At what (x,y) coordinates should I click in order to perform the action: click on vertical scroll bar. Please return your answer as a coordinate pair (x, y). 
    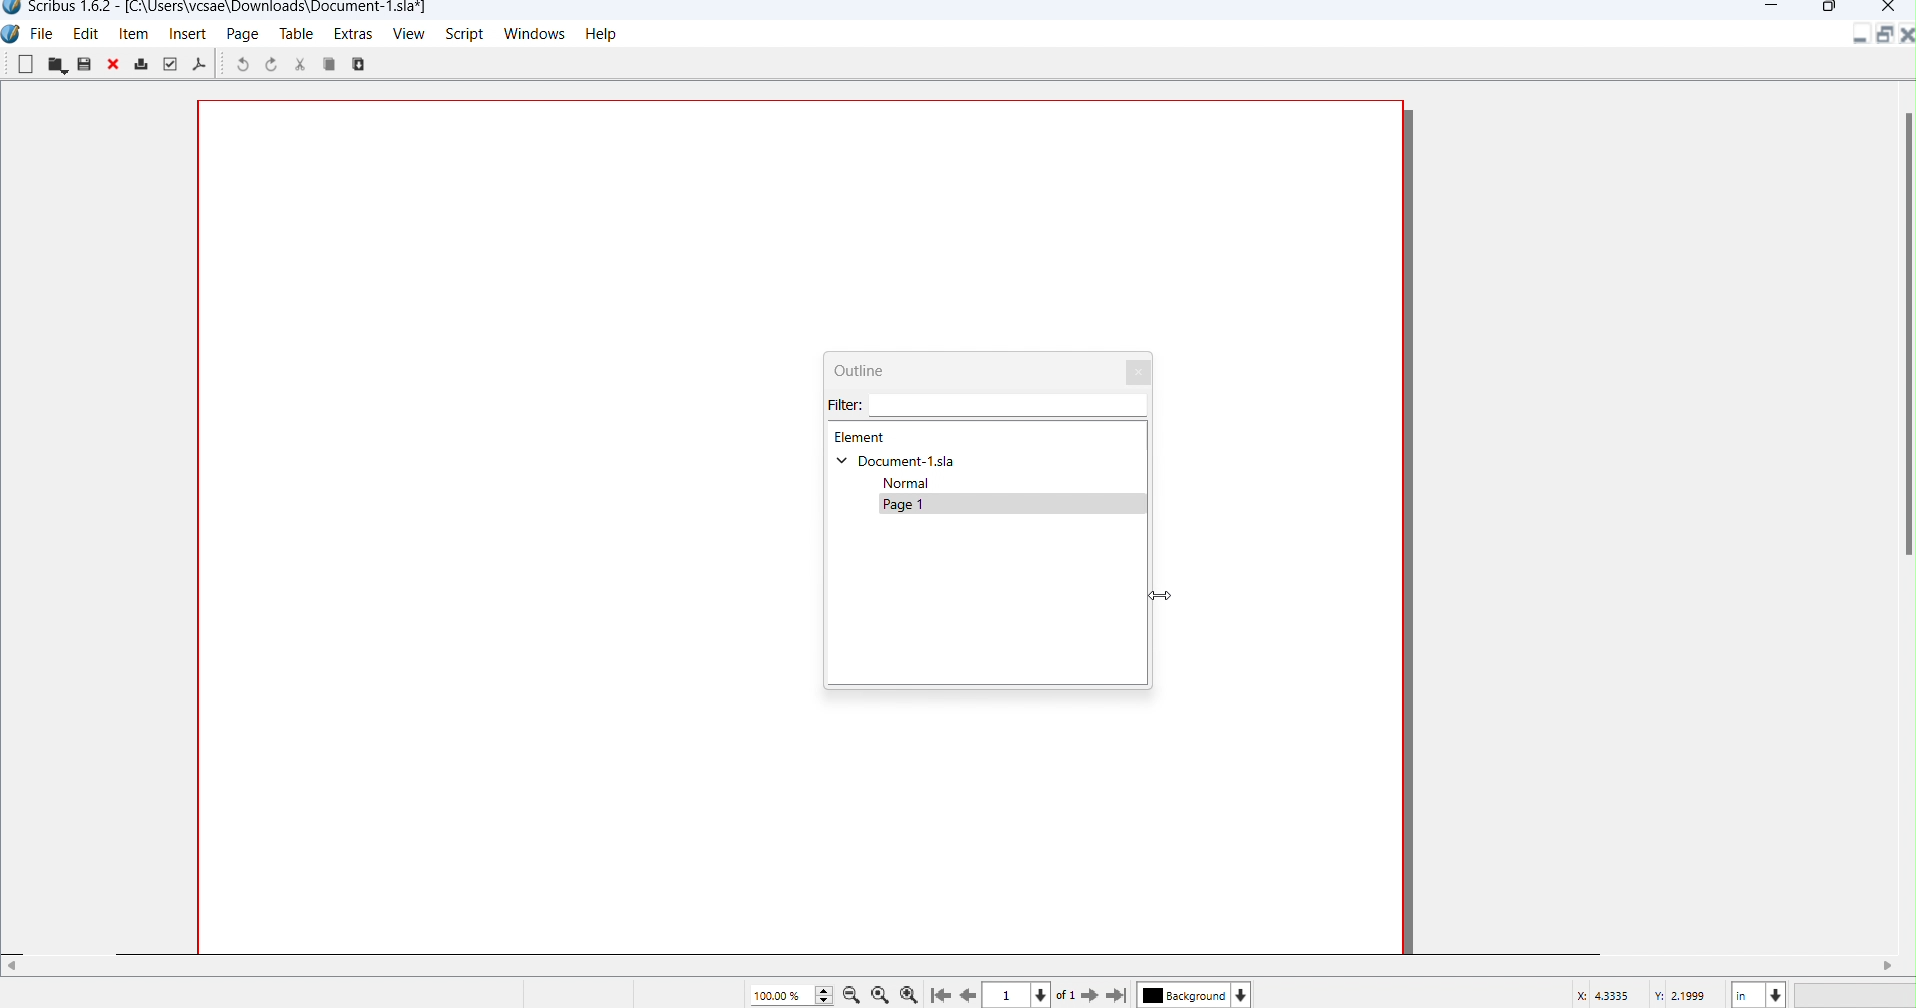
    Looking at the image, I should click on (1904, 323).